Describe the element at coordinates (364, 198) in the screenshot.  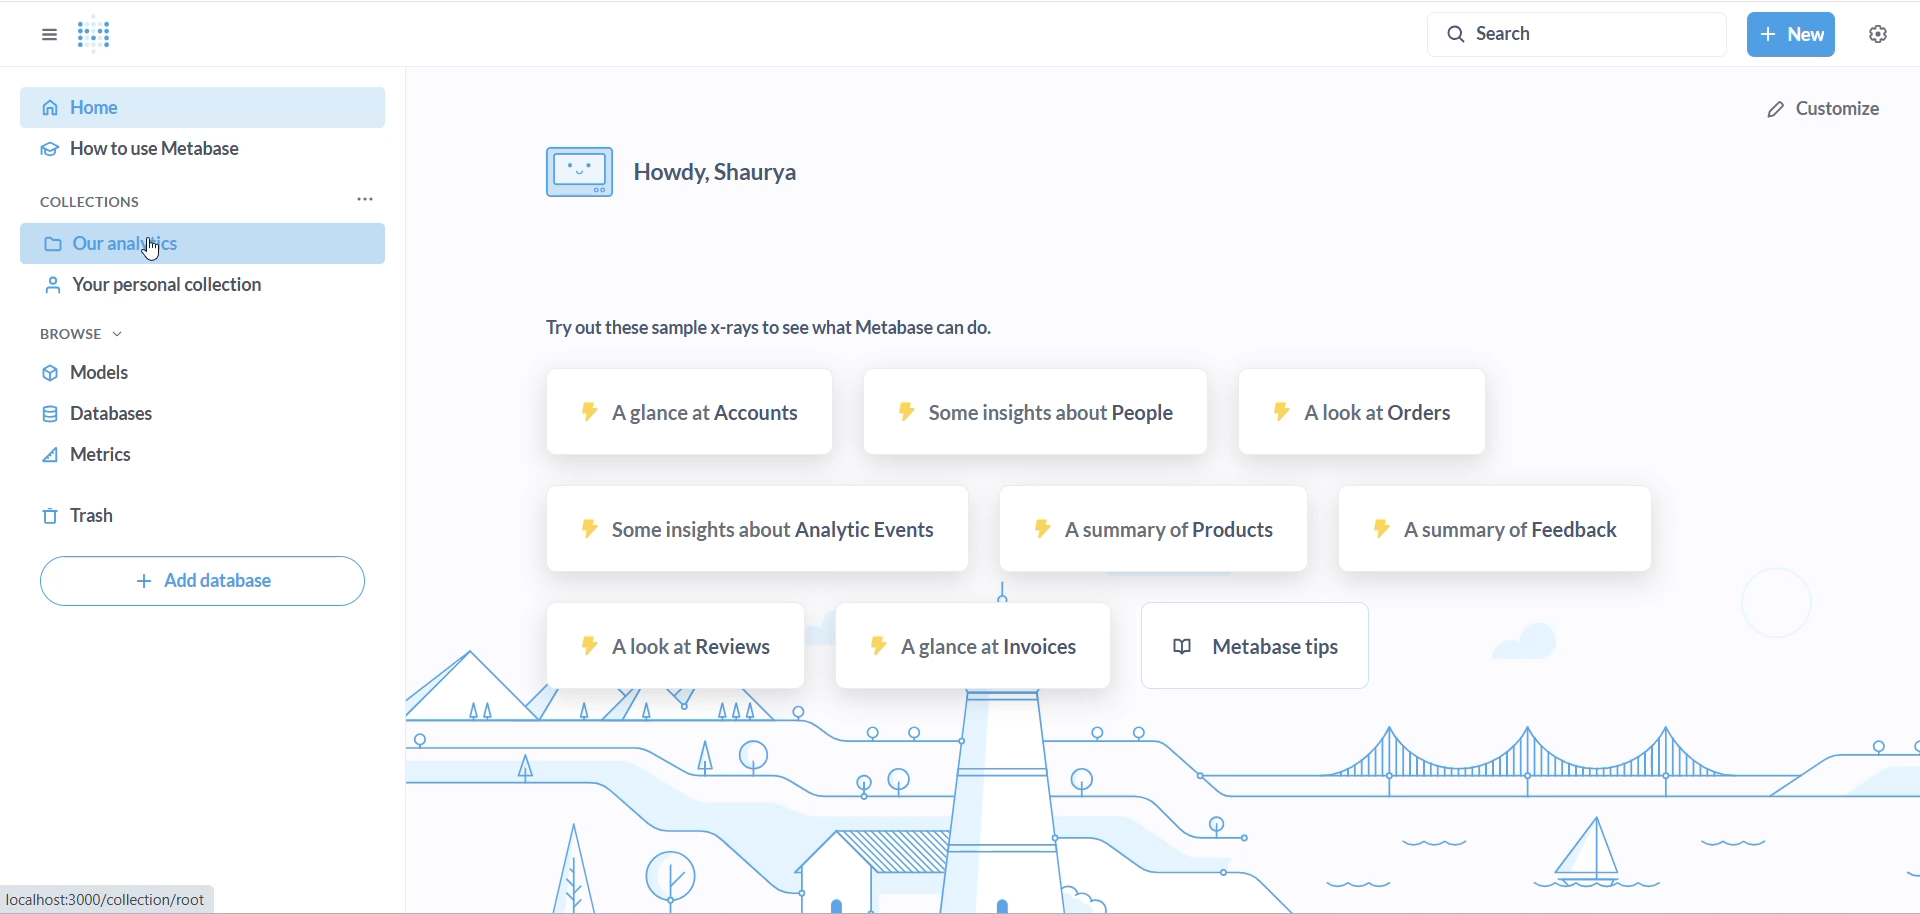
I see `collections menu` at that location.